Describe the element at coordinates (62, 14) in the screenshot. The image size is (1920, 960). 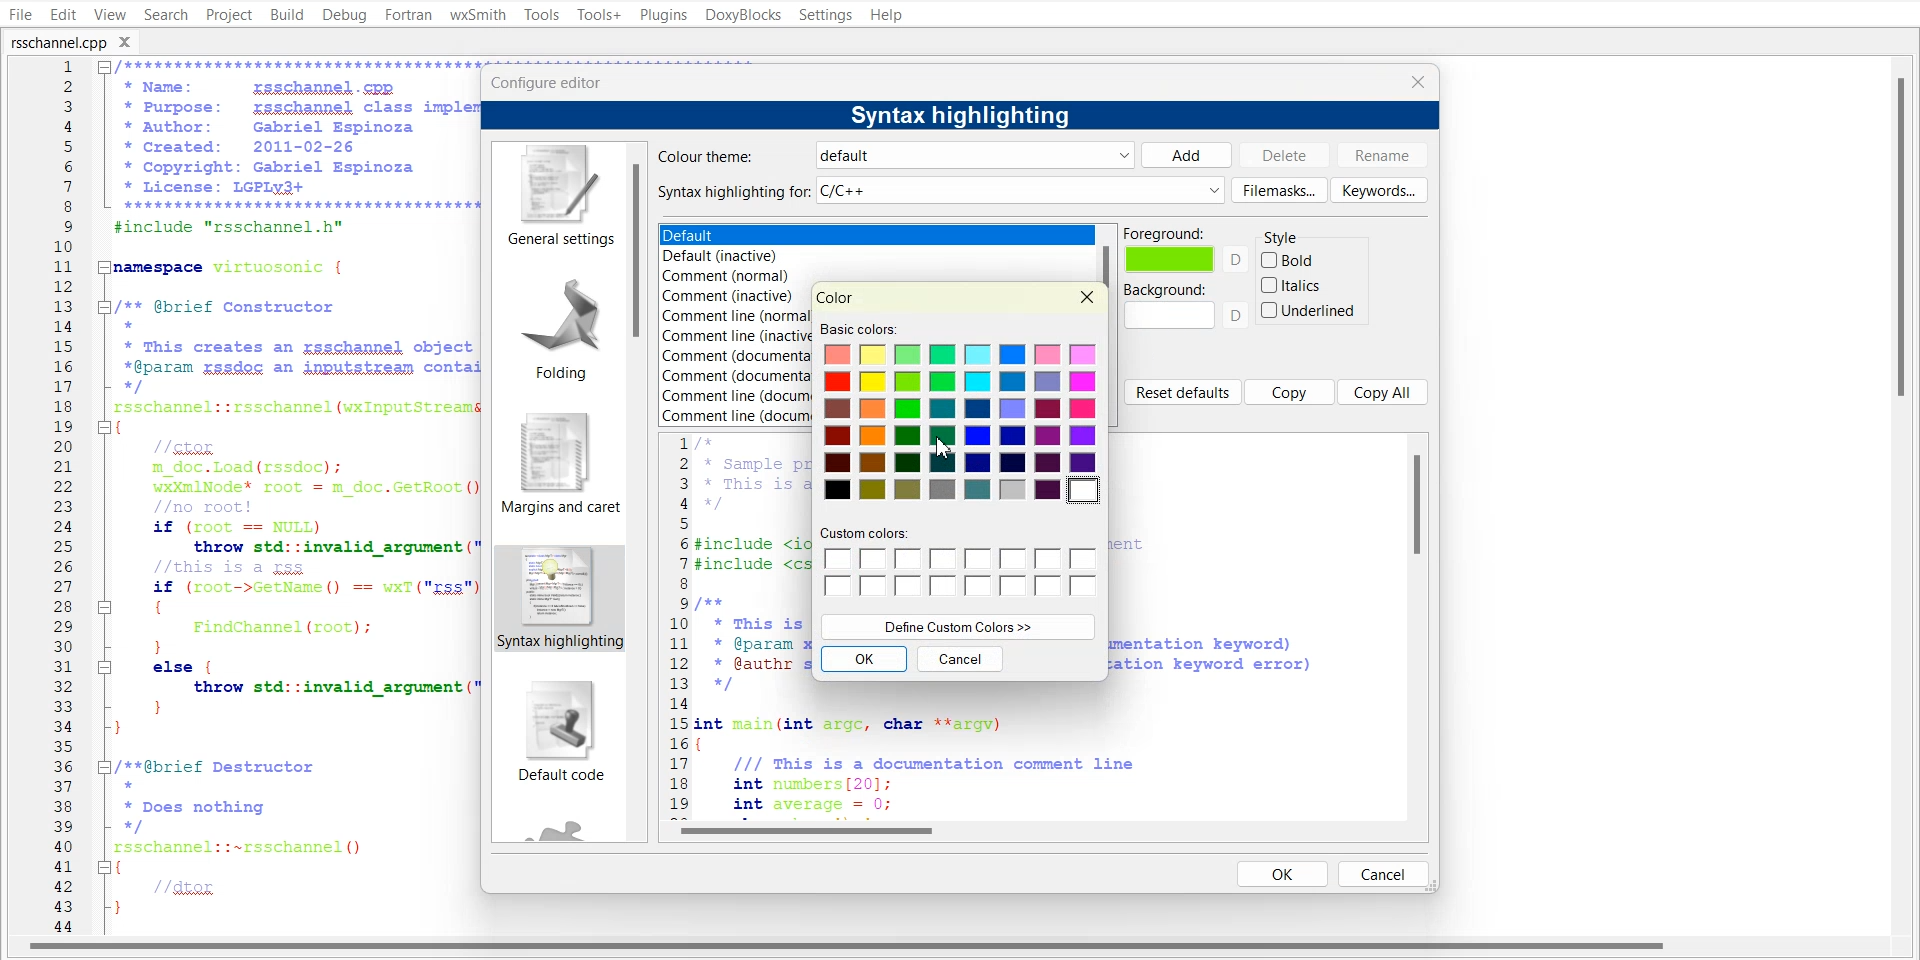
I see `Edit` at that location.